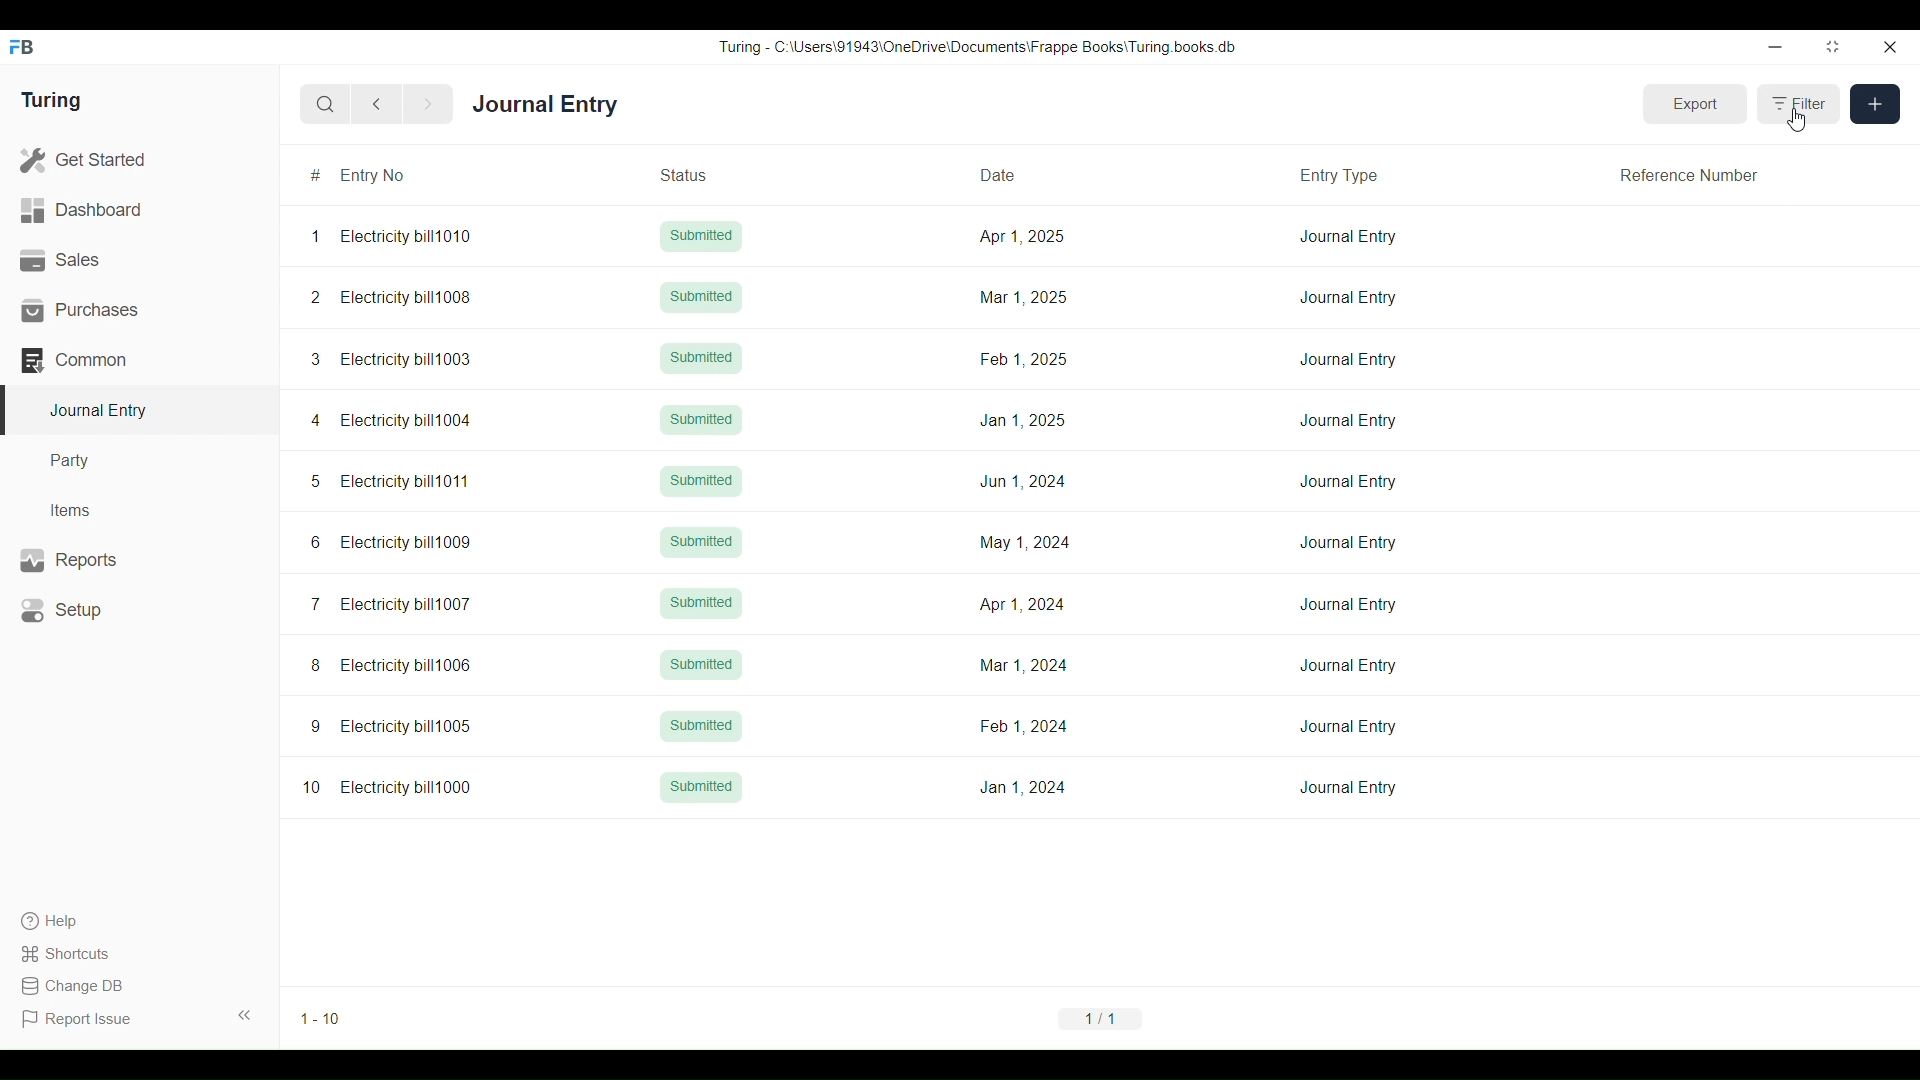 This screenshot has width=1920, height=1080. Describe the element at coordinates (701, 725) in the screenshot. I see `Submitted` at that location.